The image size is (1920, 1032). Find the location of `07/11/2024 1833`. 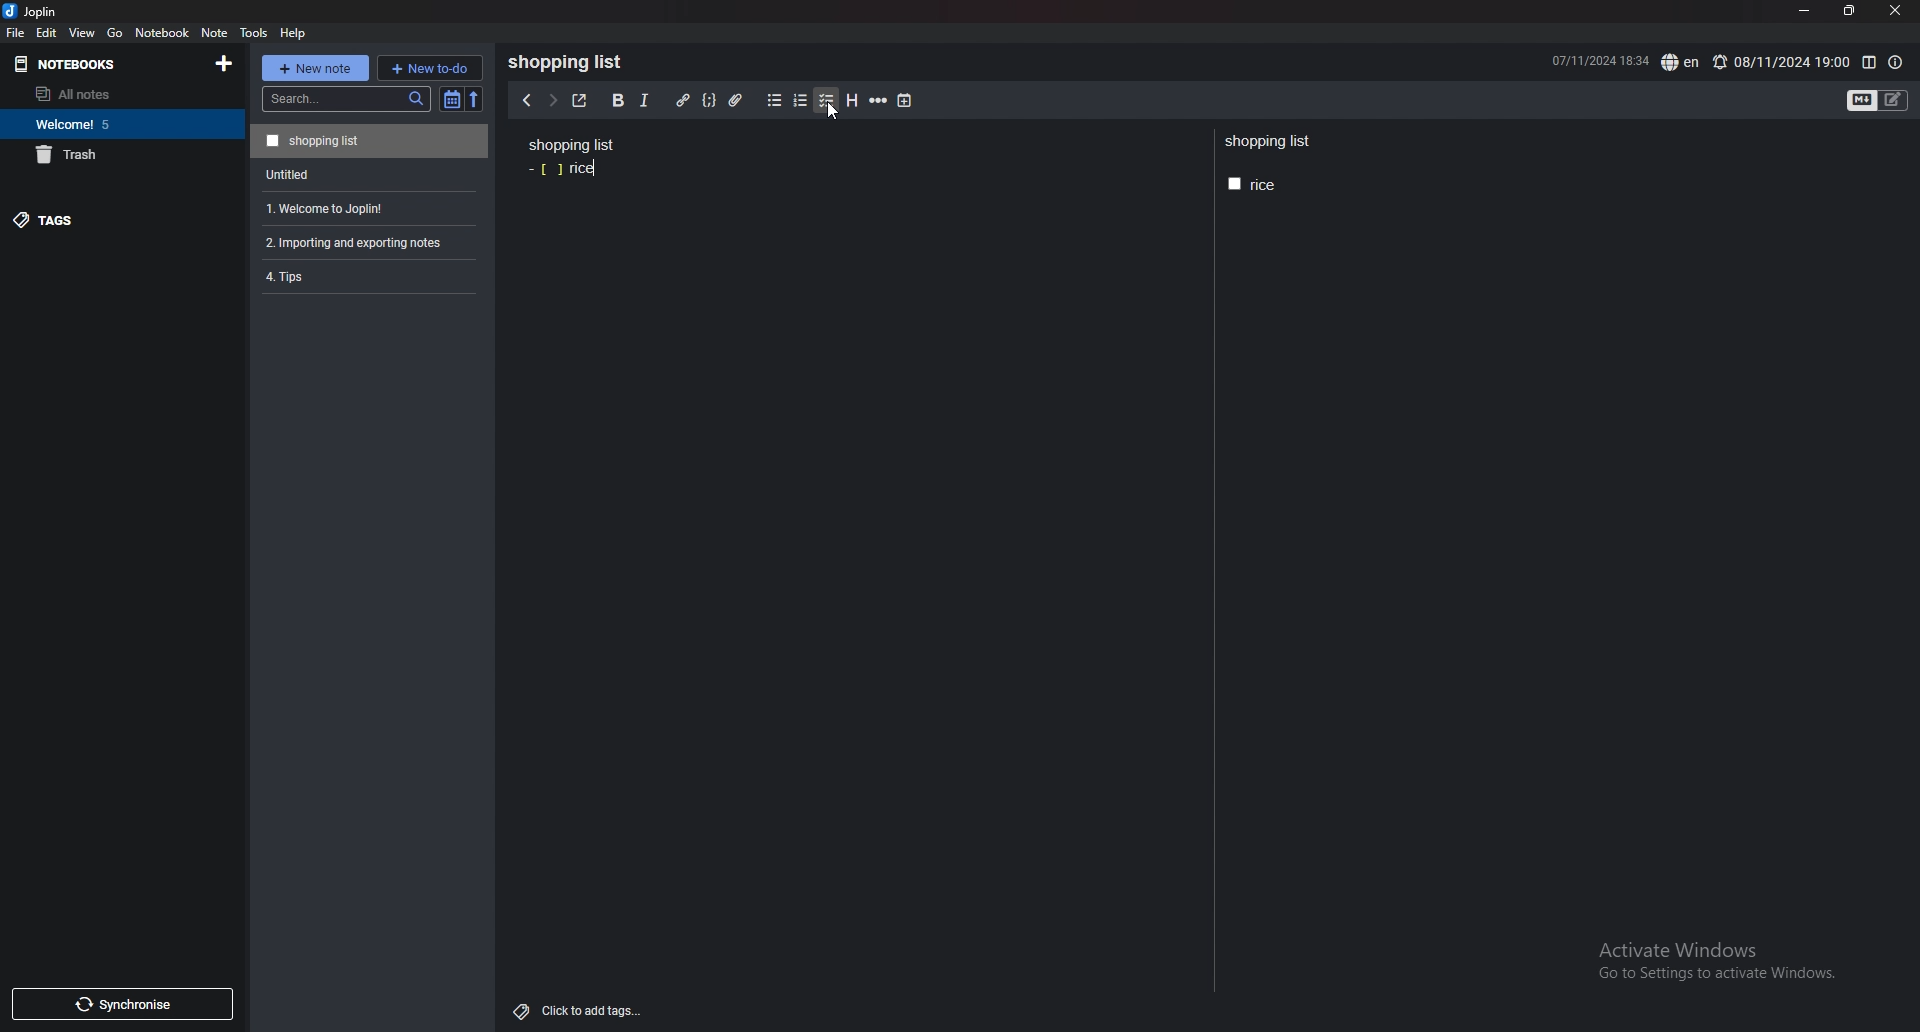

07/11/2024 1833 is located at coordinates (1598, 60).